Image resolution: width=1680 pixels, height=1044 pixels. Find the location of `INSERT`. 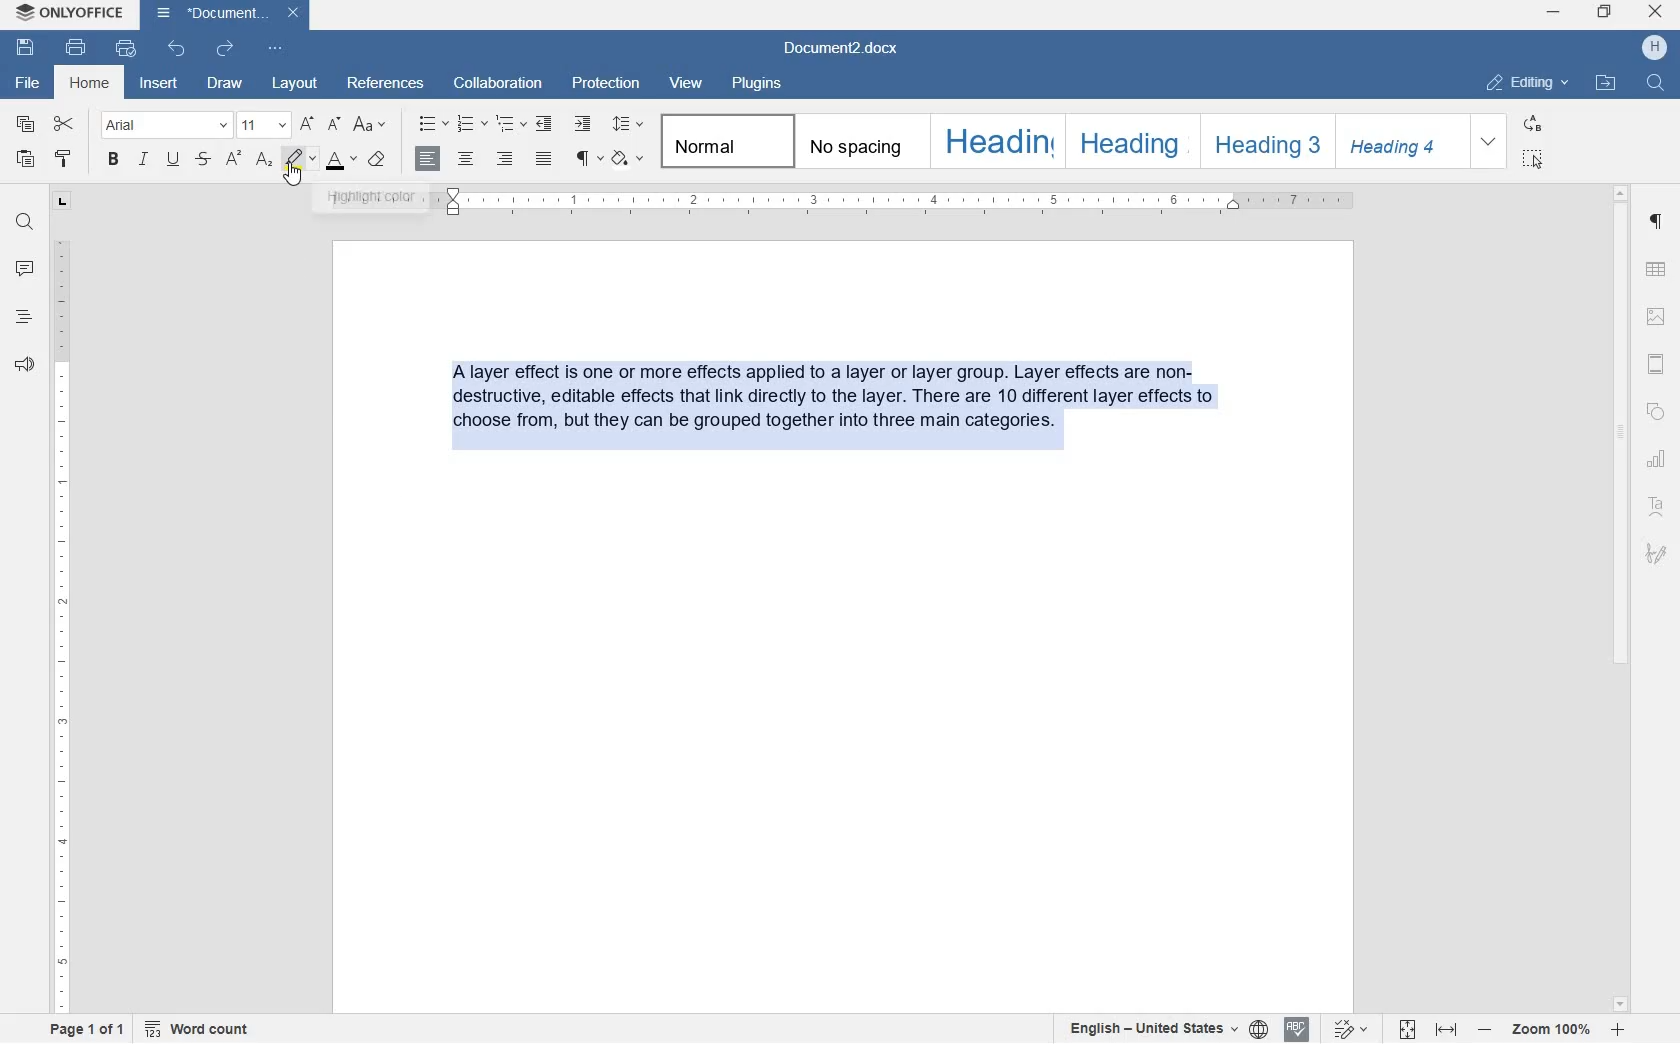

INSERT is located at coordinates (157, 83).